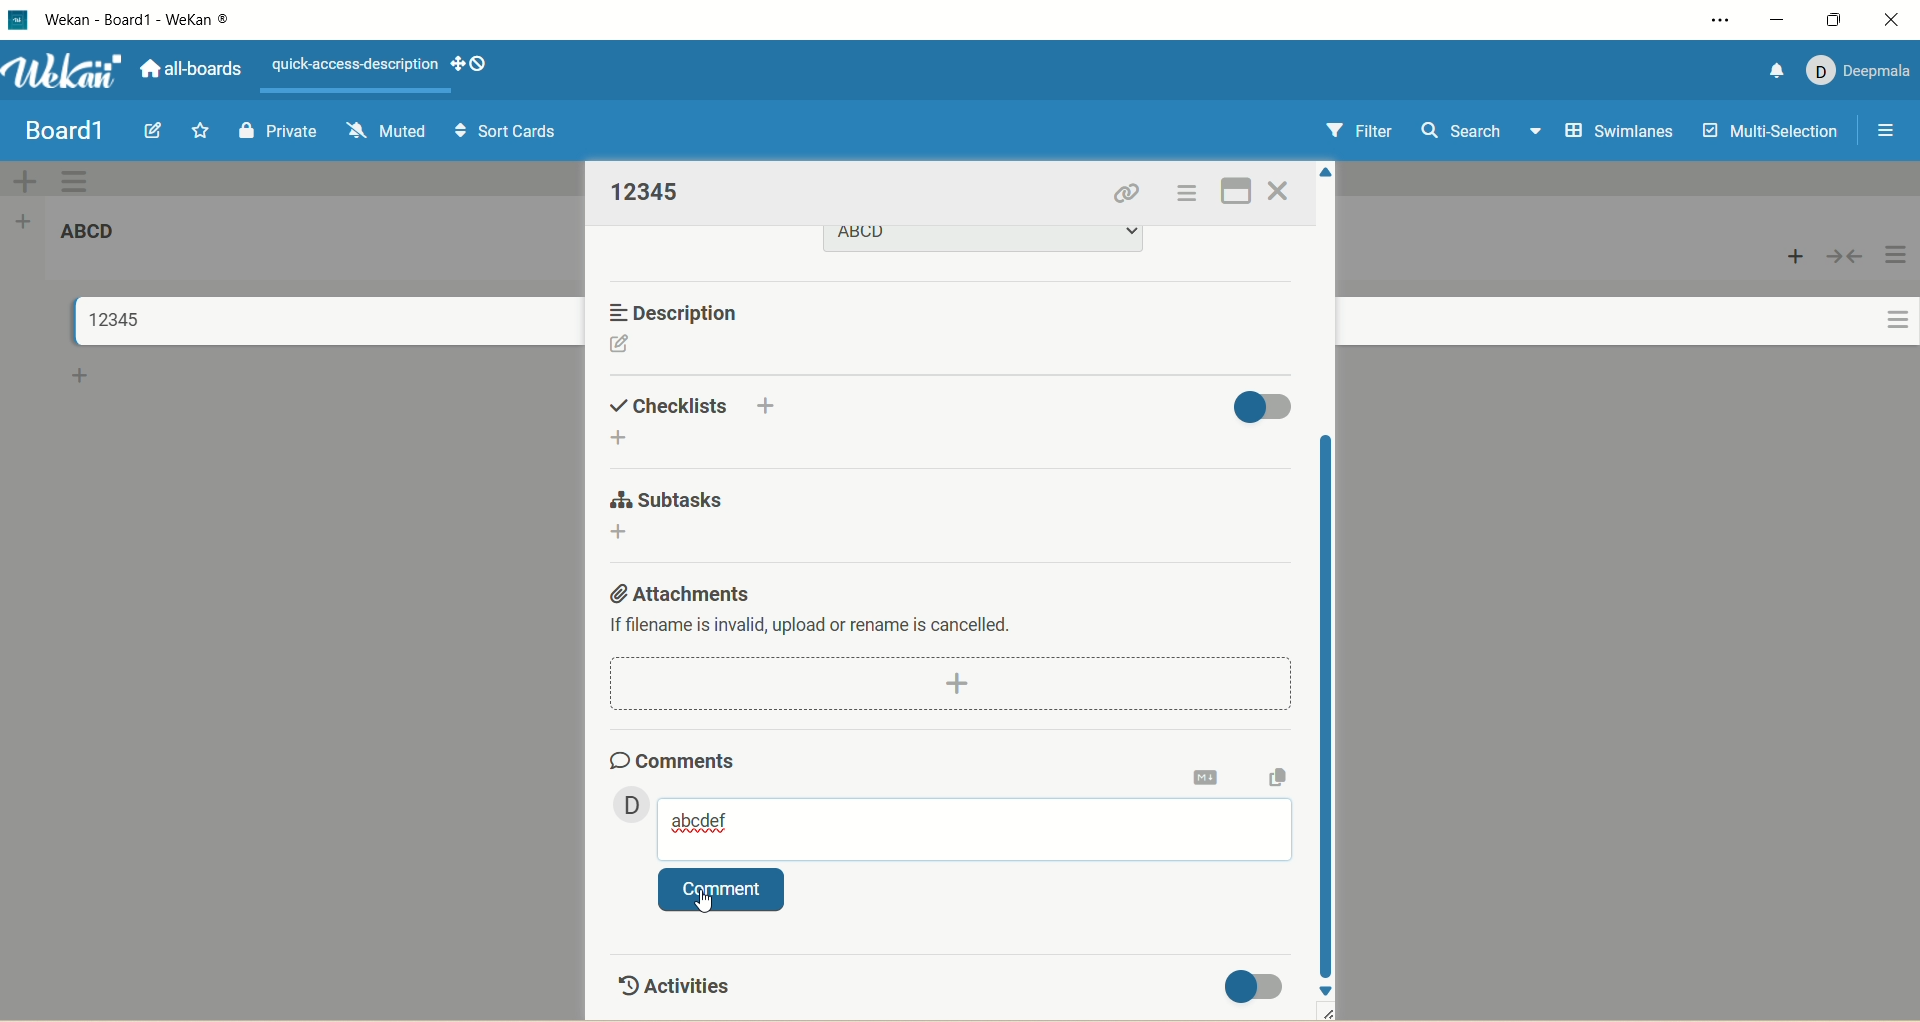  I want to click on description, so click(681, 312).